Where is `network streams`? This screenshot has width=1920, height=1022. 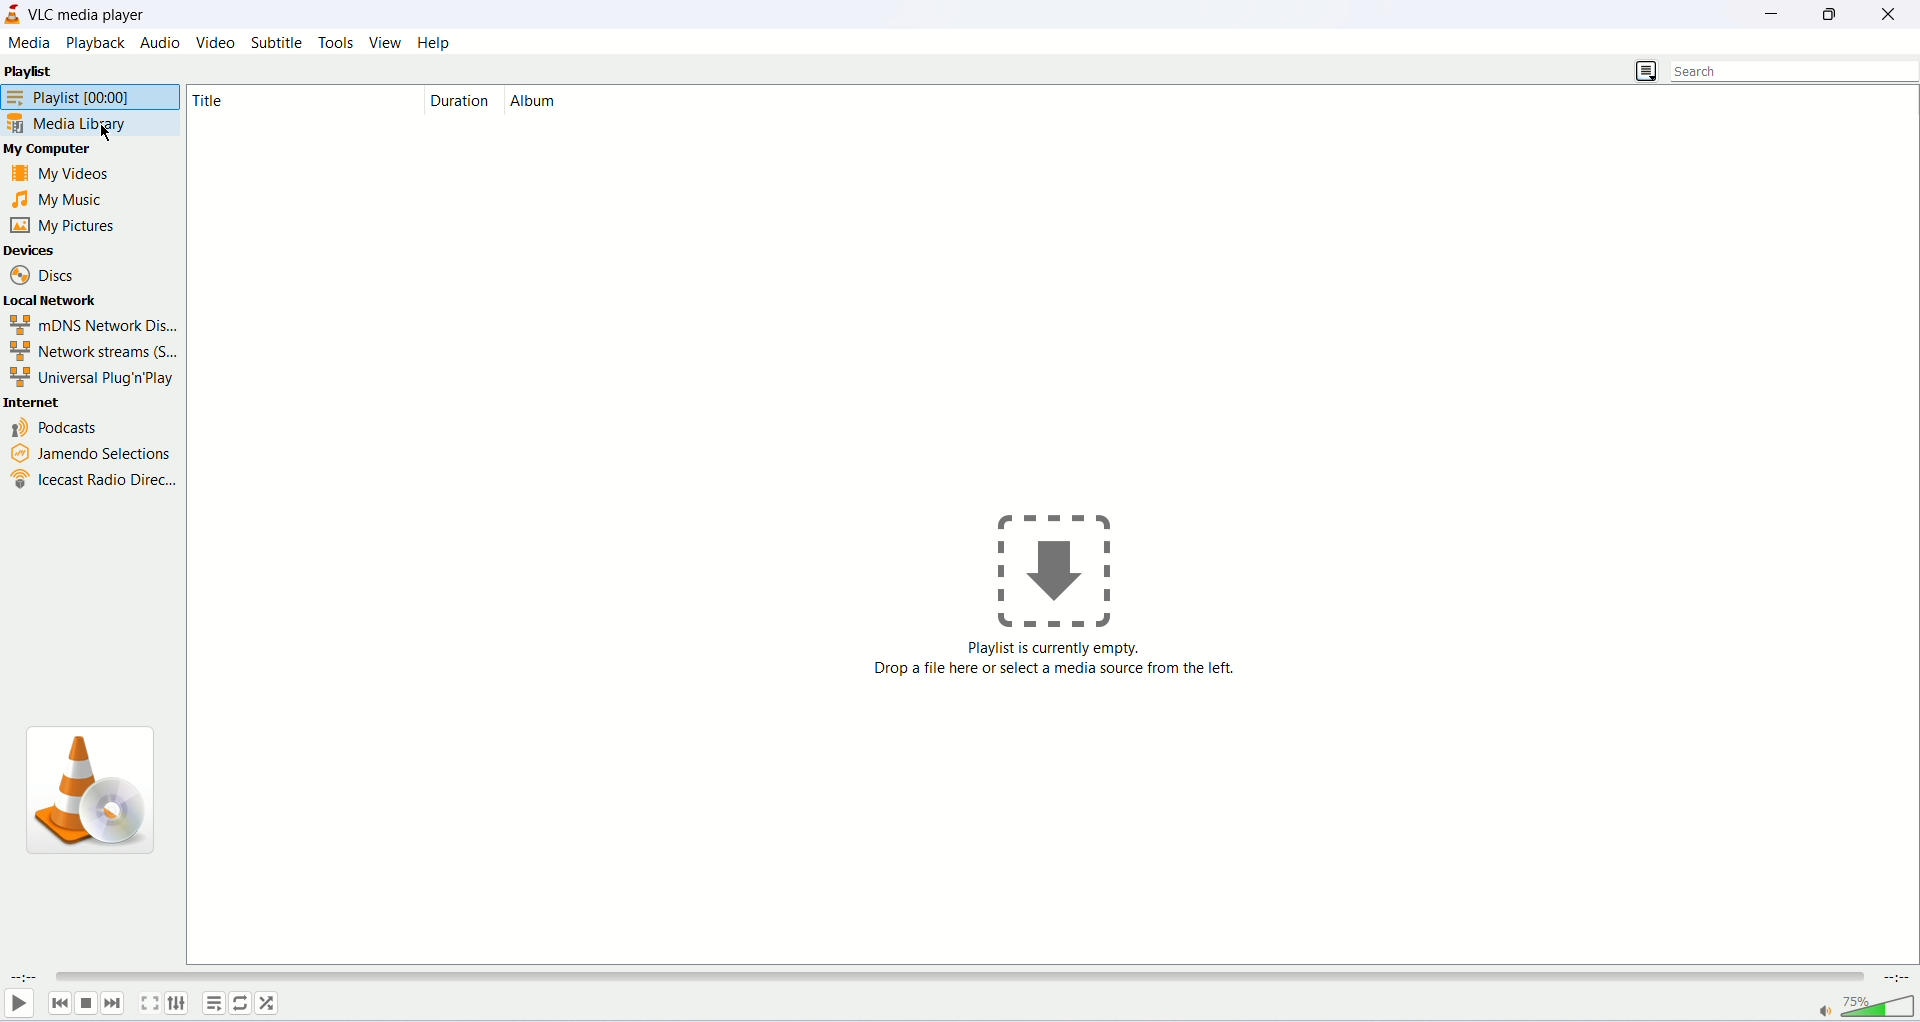
network streams is located at coordinates (91, 352).